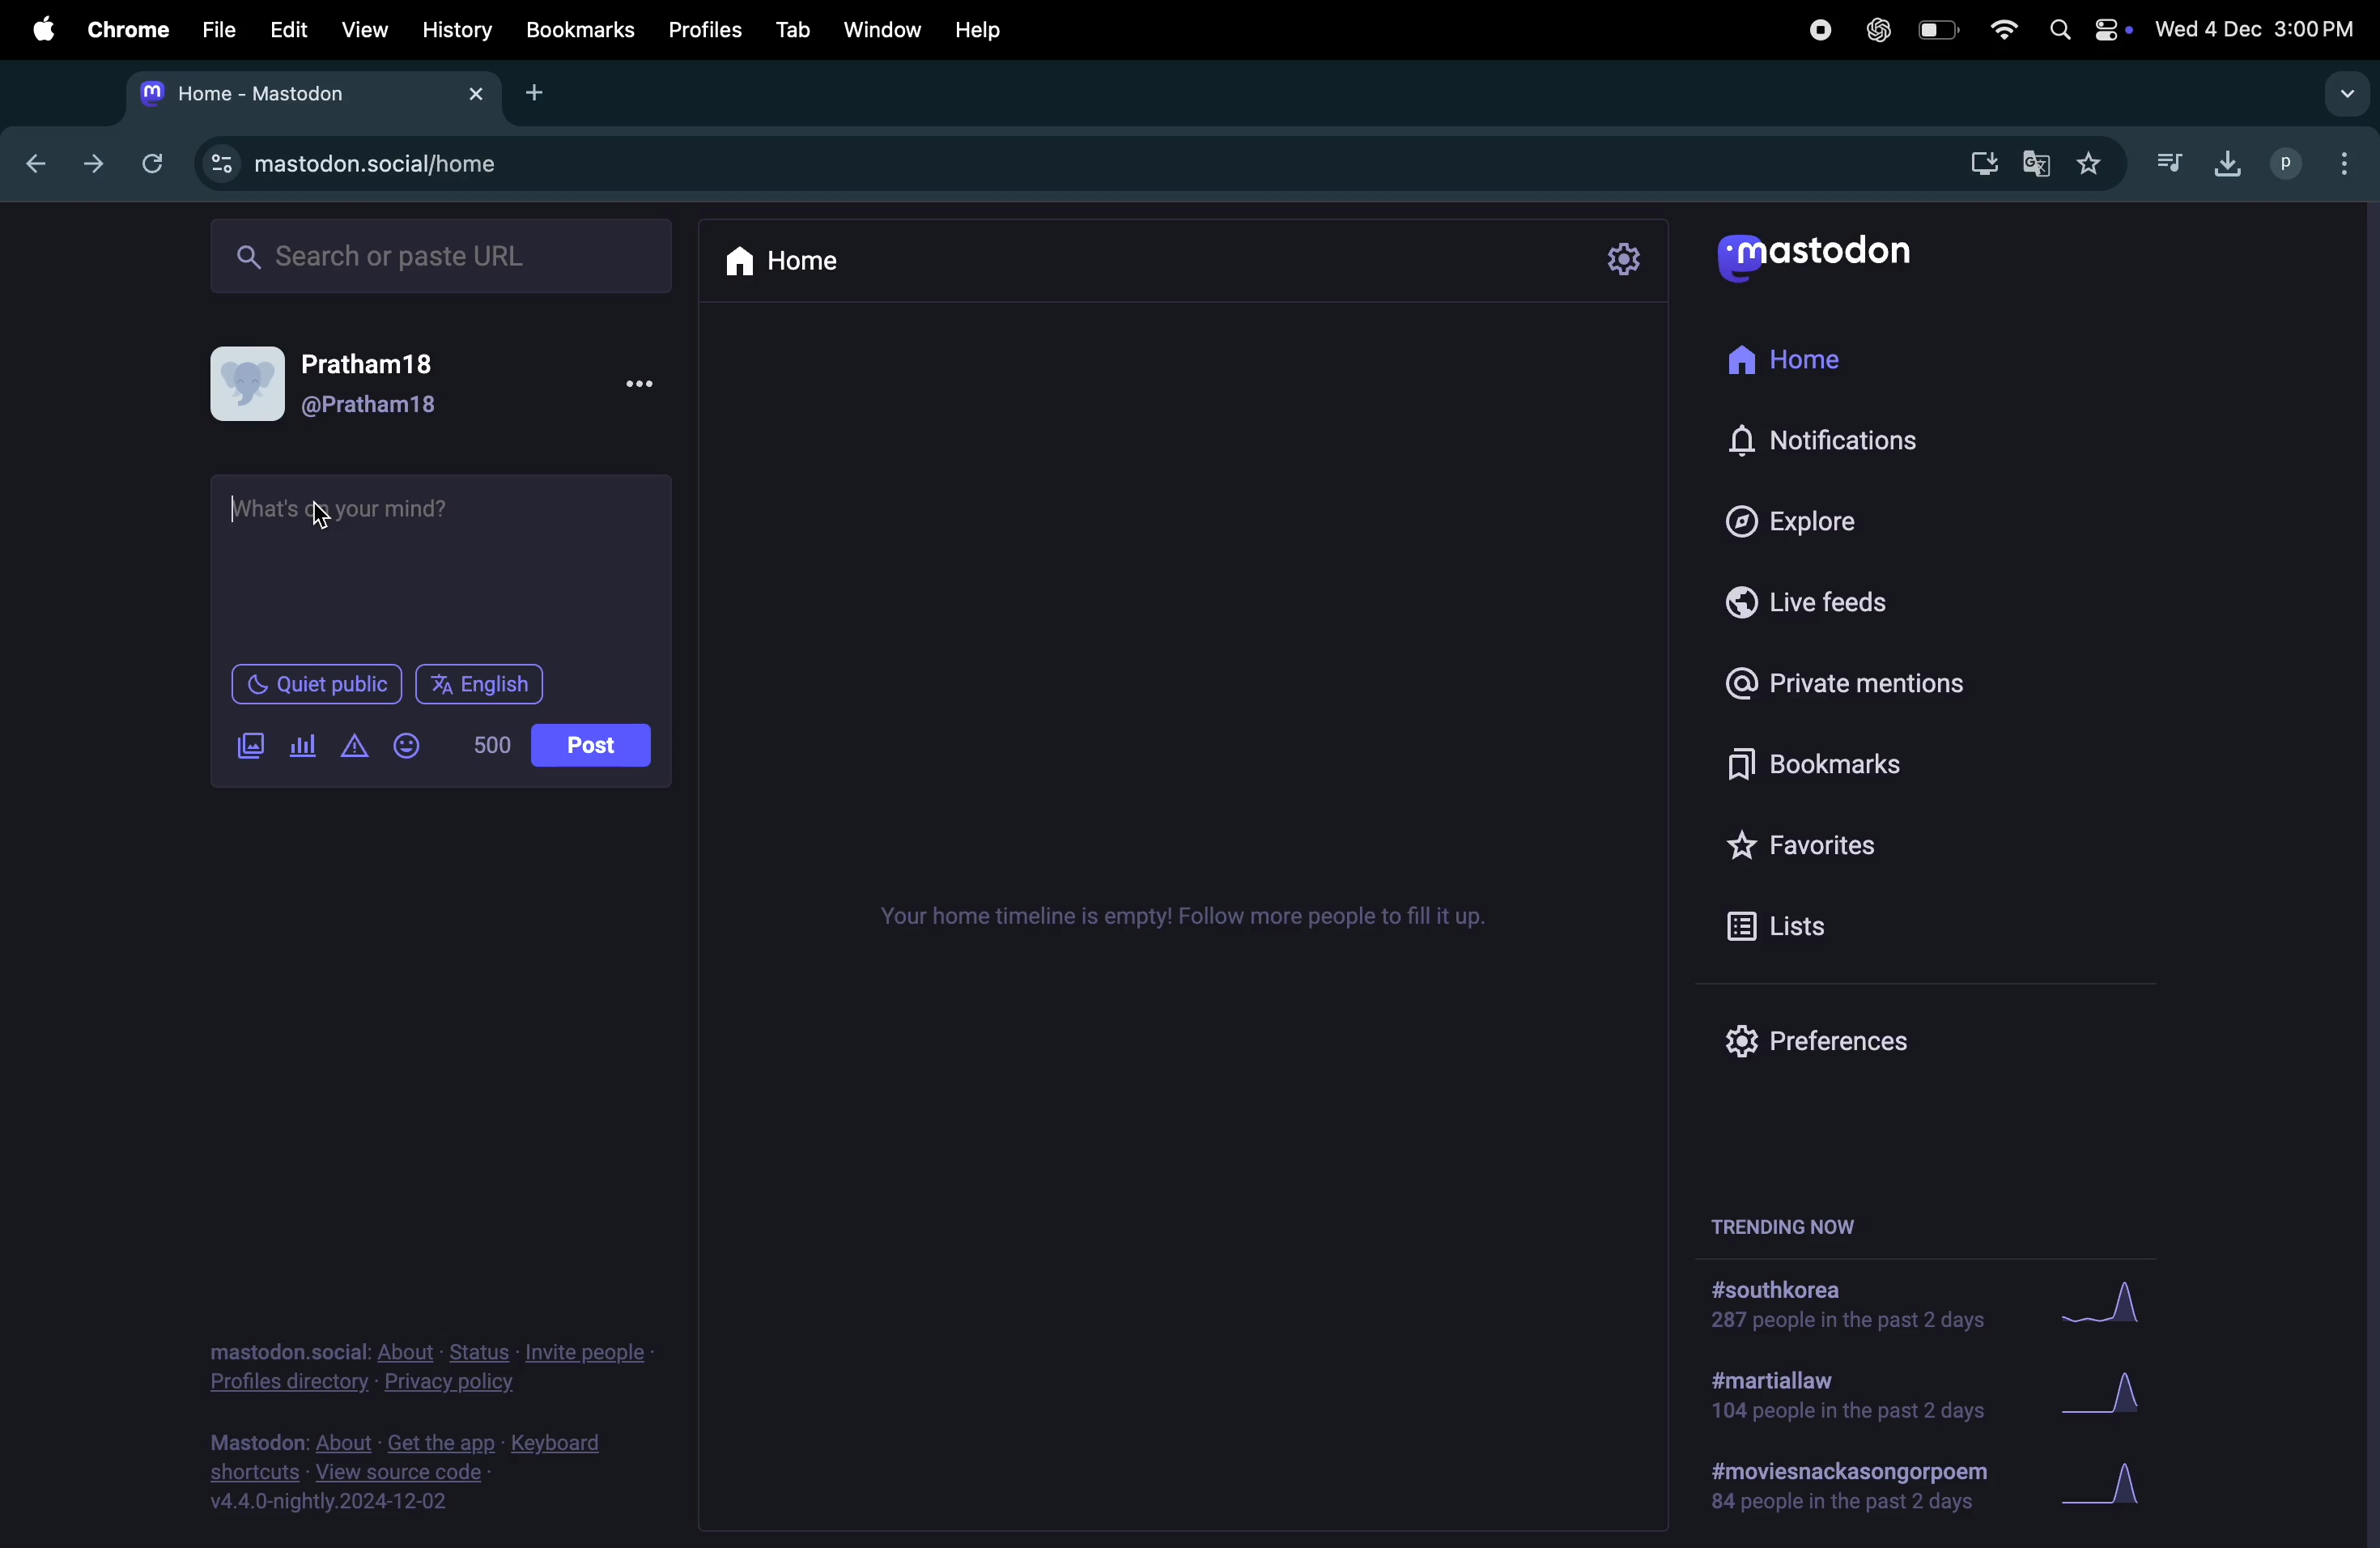 This screenshot has height=1548, width=2380. What do you see at coordinates (1827, 598) in the screenshot?
I see `live feeds` at bounding box center [1827, 598].